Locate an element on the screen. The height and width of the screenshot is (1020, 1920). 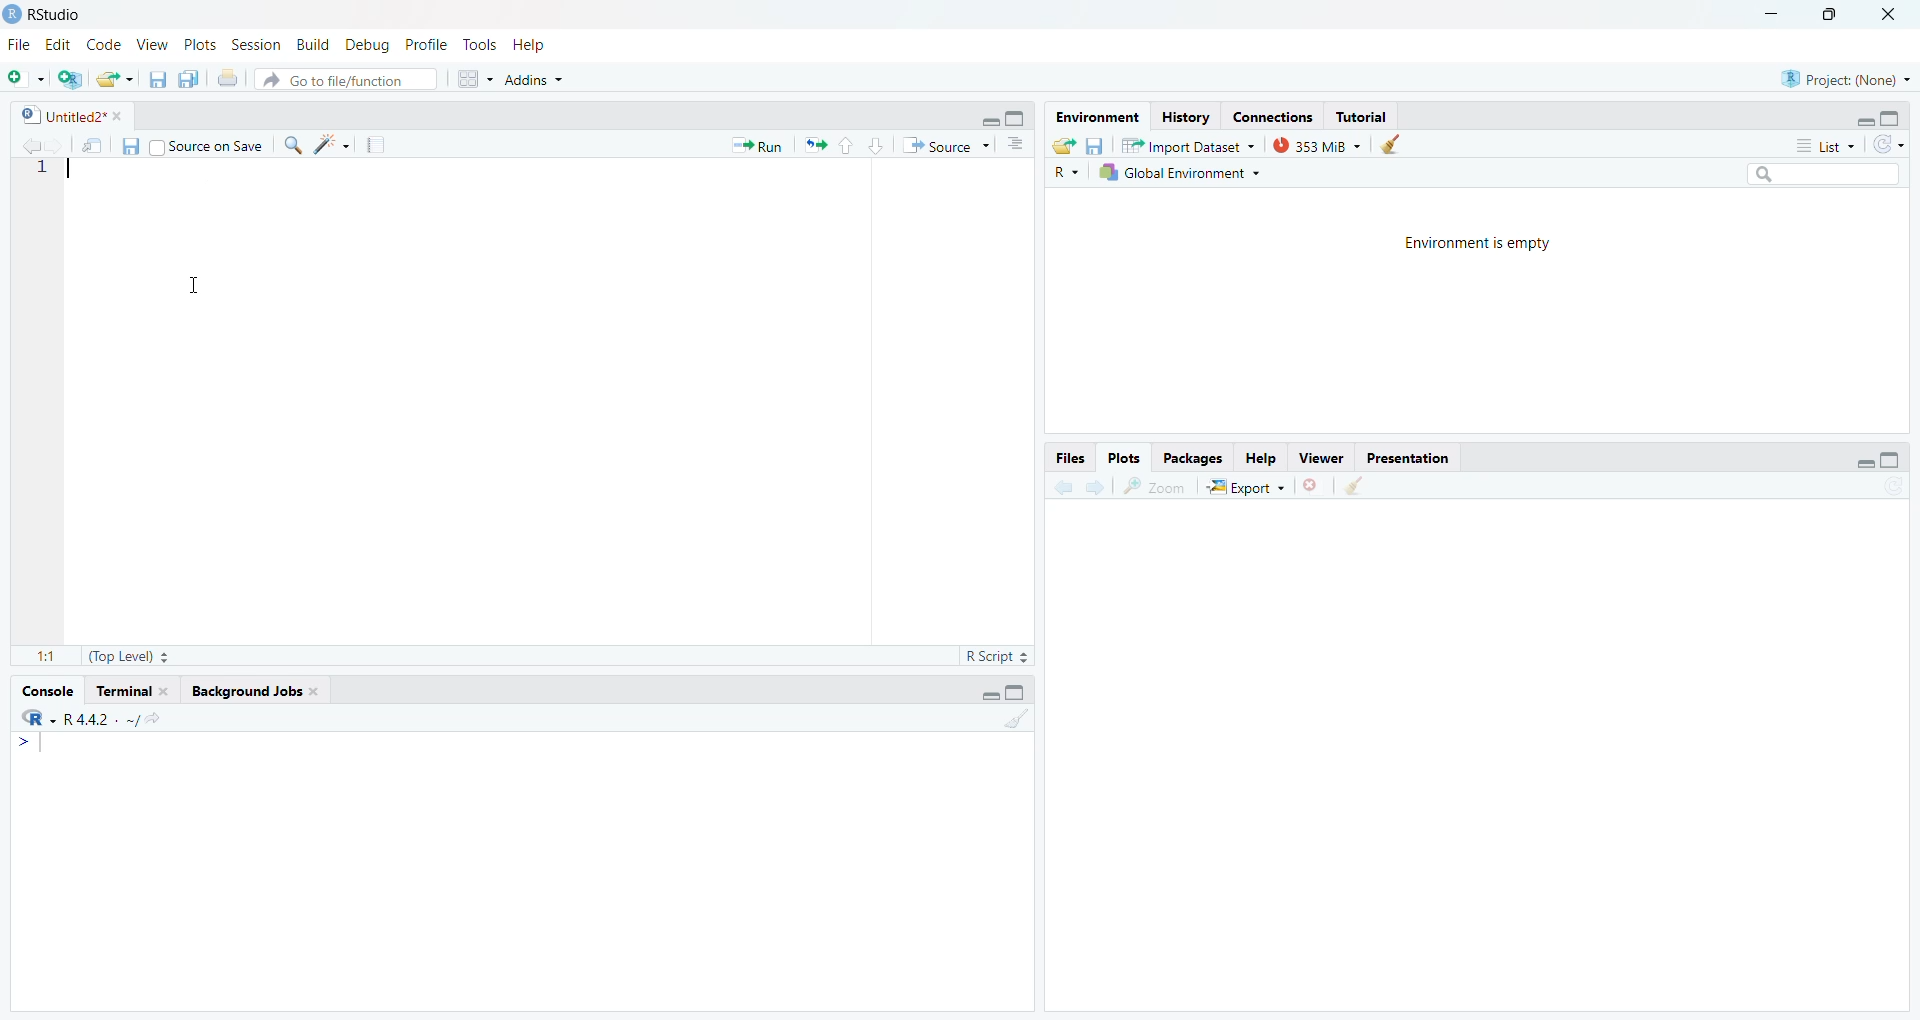
hide console is located at coordinates (1892, 117).